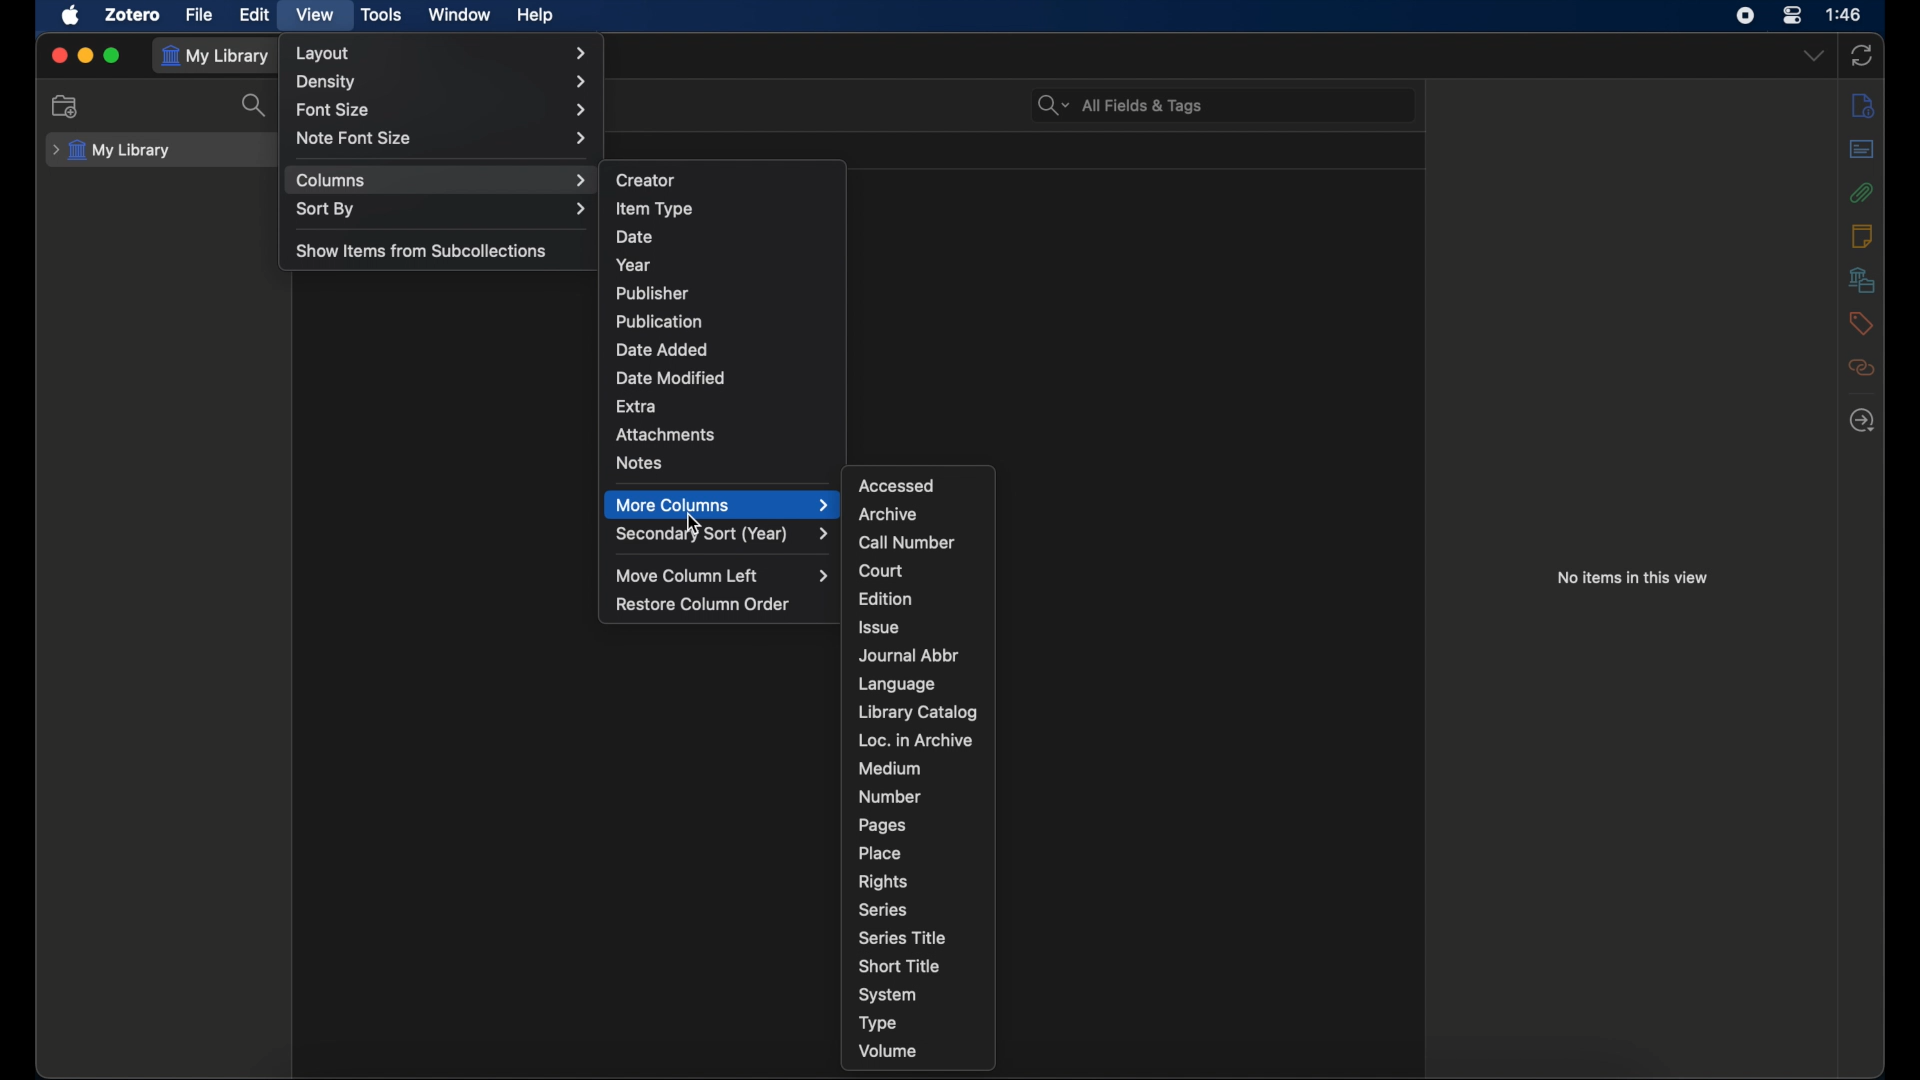 This screenshot has height=1080, width=1920. Describe the element at coordinates (887, 514) in the screenshot. I see `archive` at that location.